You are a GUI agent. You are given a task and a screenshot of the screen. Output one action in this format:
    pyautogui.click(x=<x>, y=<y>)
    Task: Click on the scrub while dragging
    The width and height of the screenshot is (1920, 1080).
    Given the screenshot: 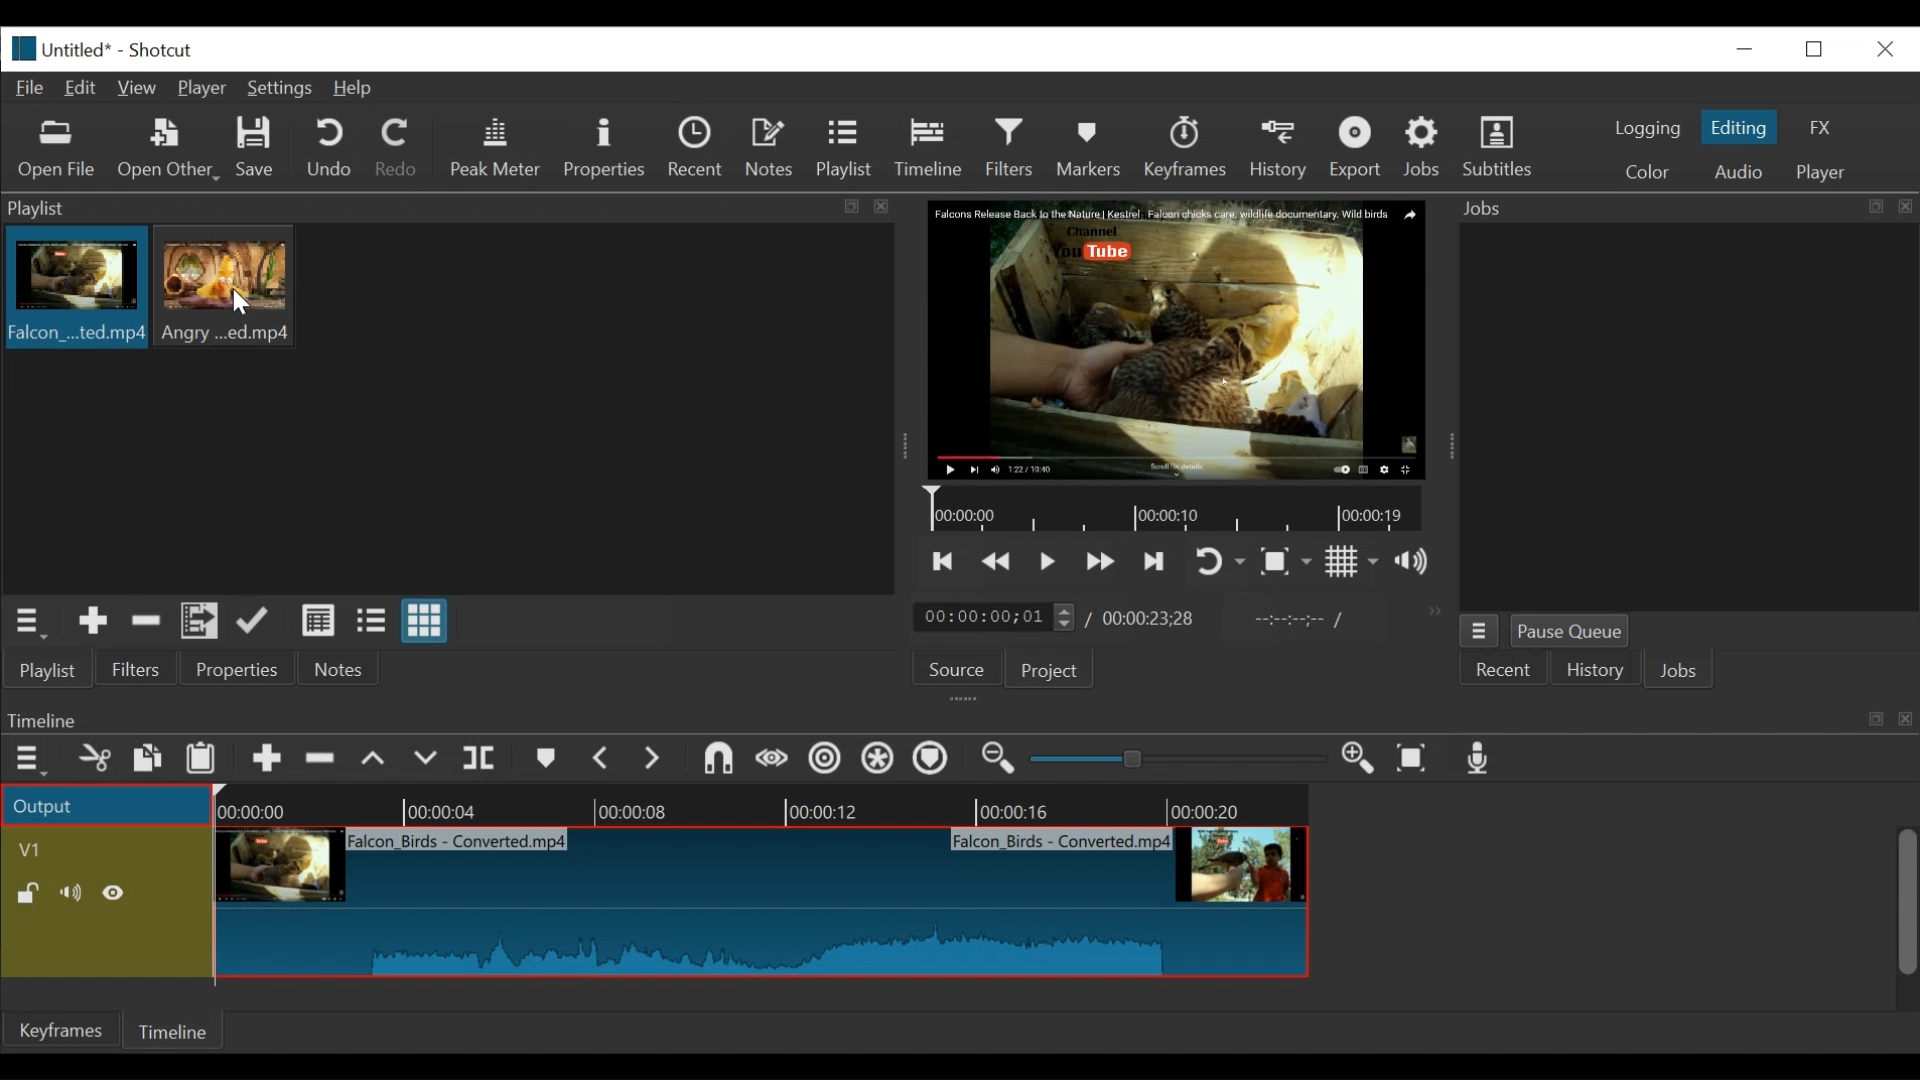 What is the action you would take?
    pyautogui.click(x=773, y=760)
    